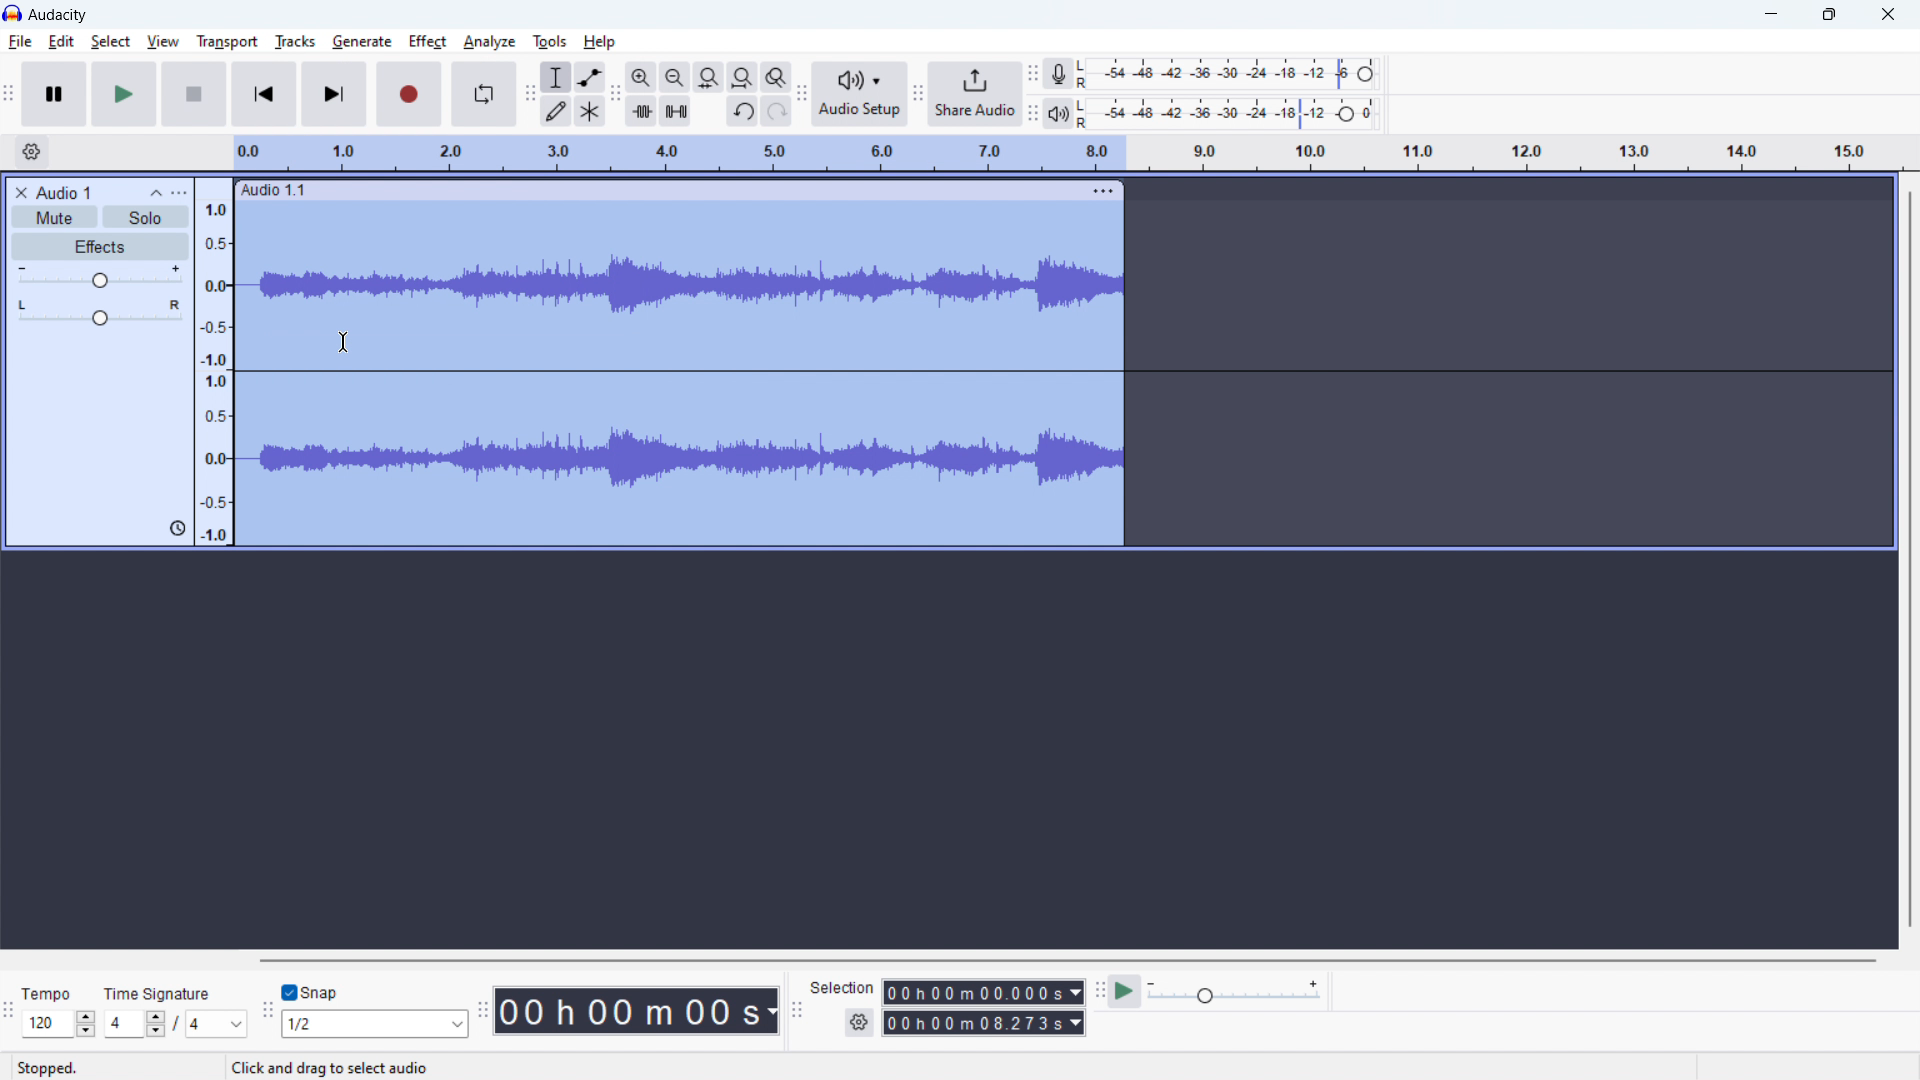 Image resolution: width=1920 pixels, height=1080 pixels. What do you see at coordinates (775, 78) in the screenshot?
I see `toggle zoom` at bounding box center [775, 78].